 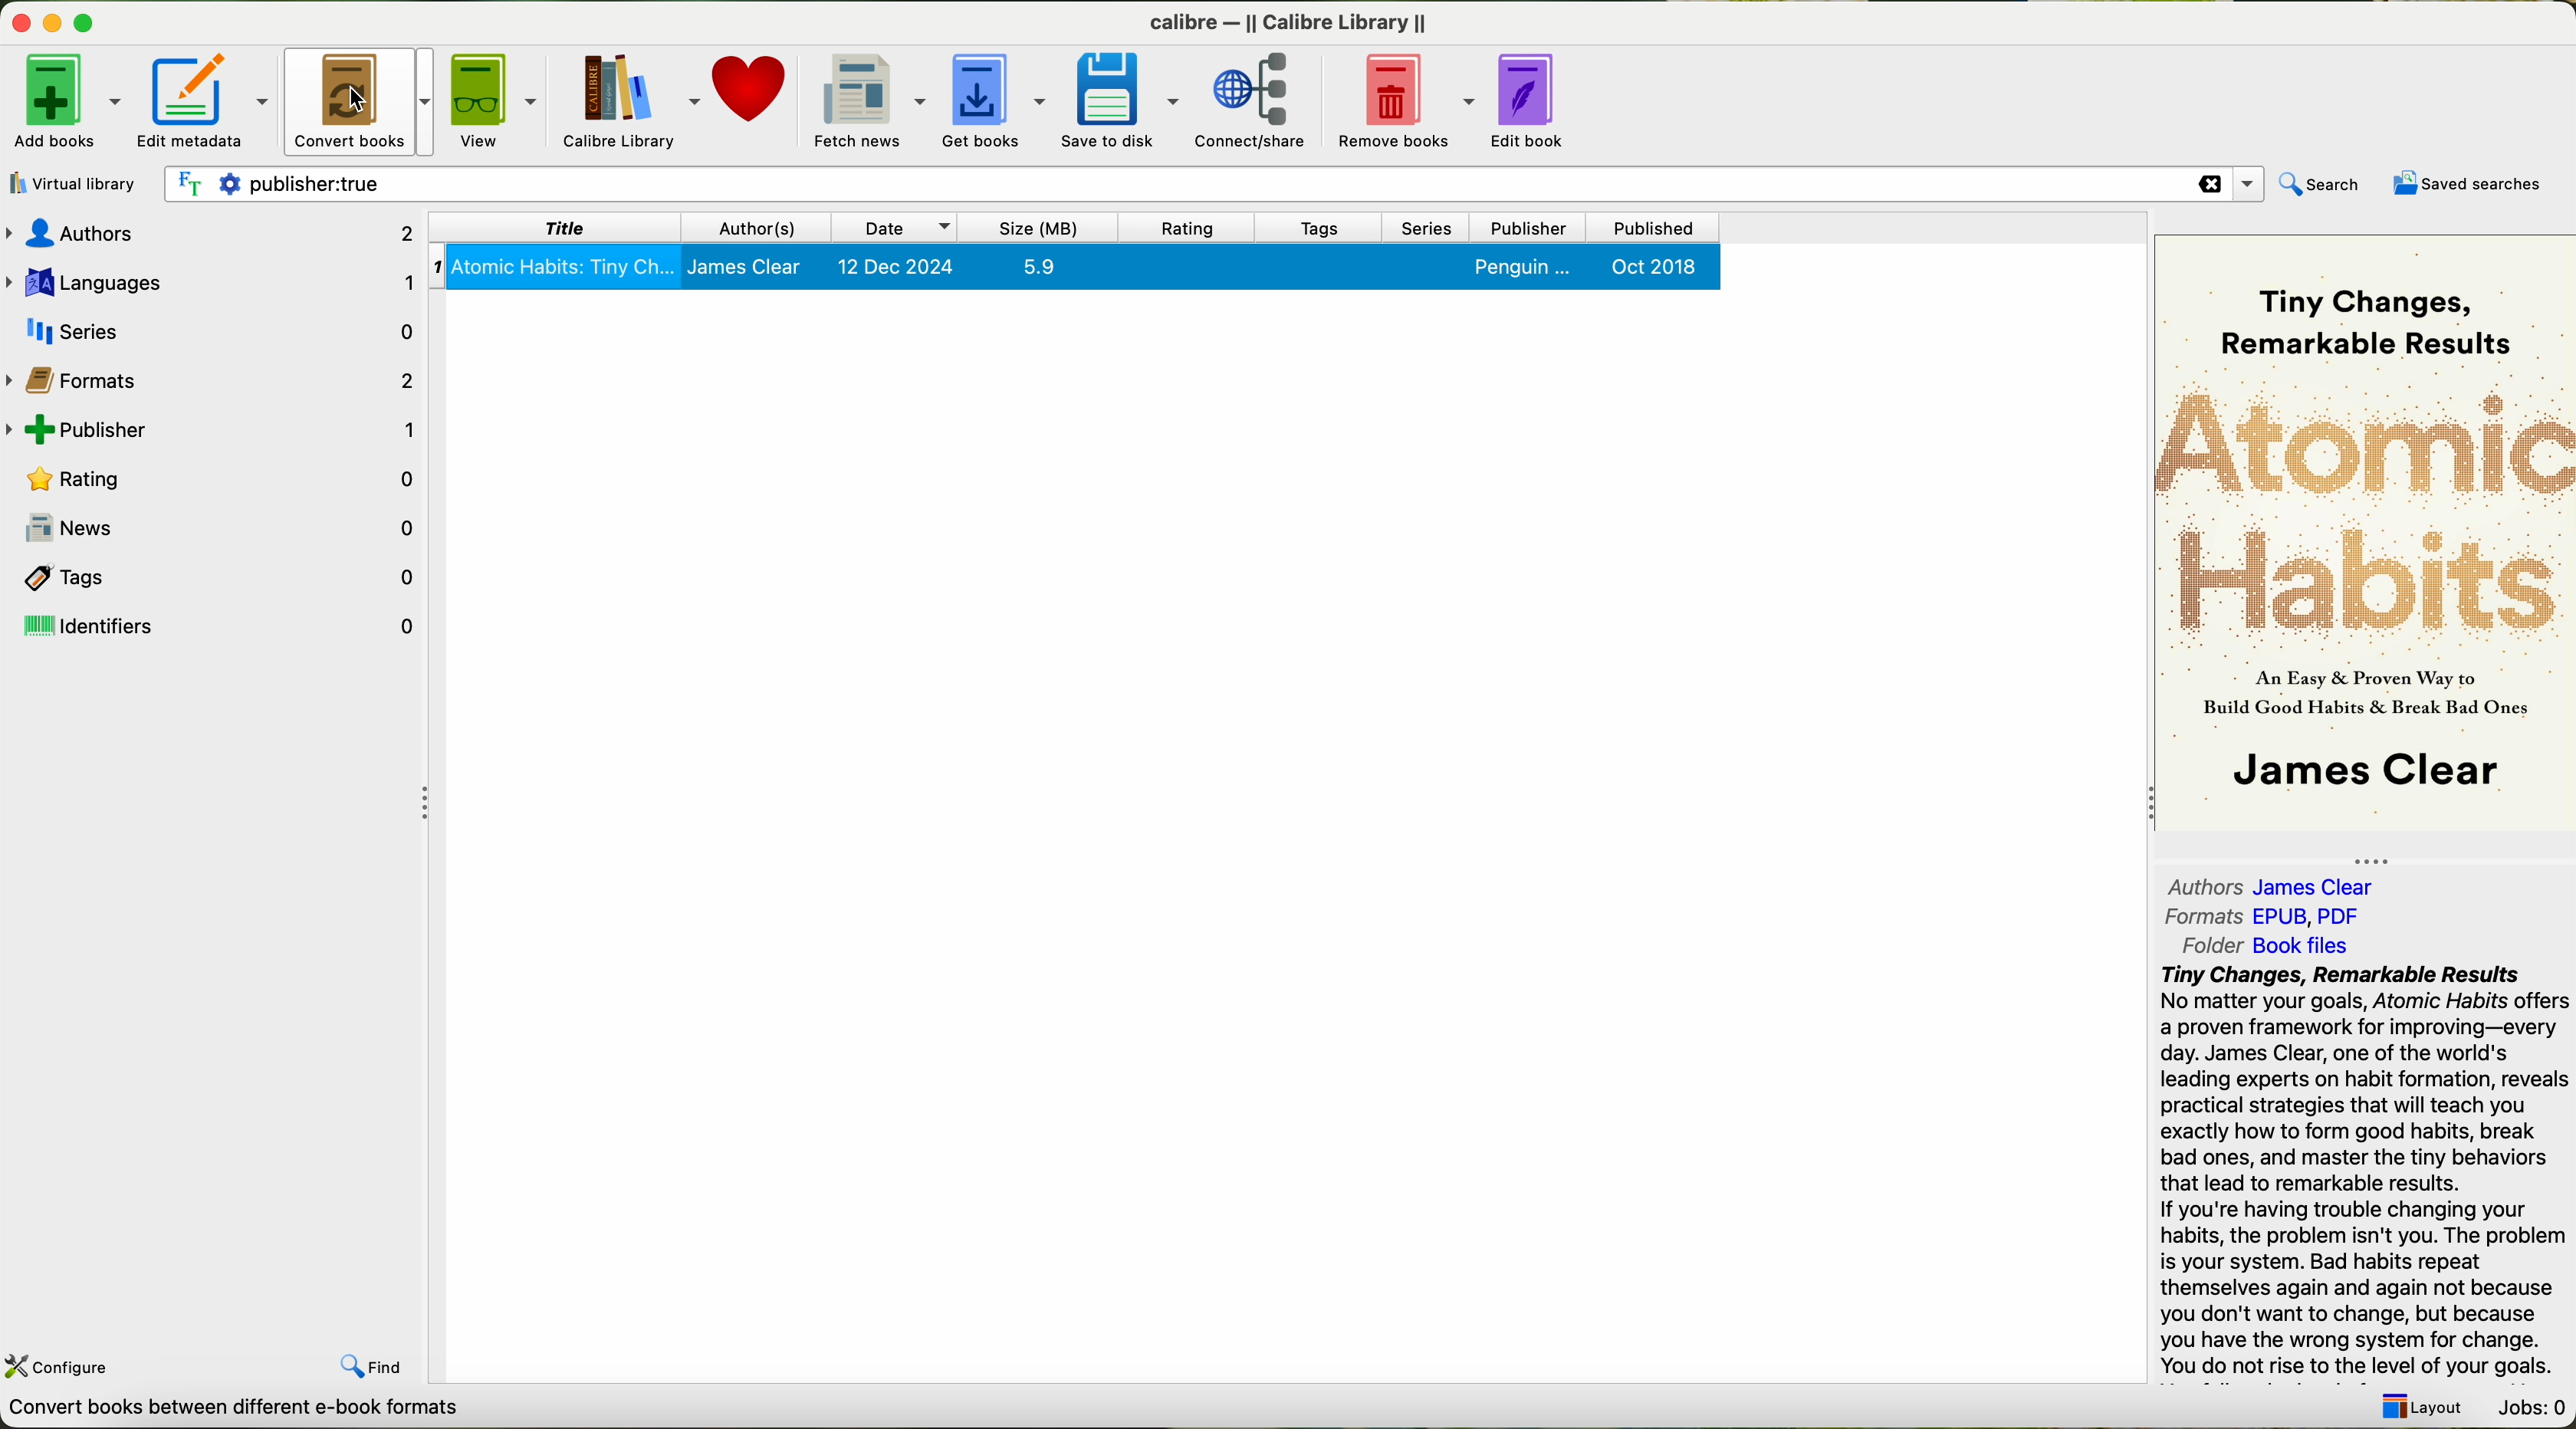 What do you see at coordinates (1286, 18) in the screenshot?
I see `calibre` at bounding box center [1286, 18].